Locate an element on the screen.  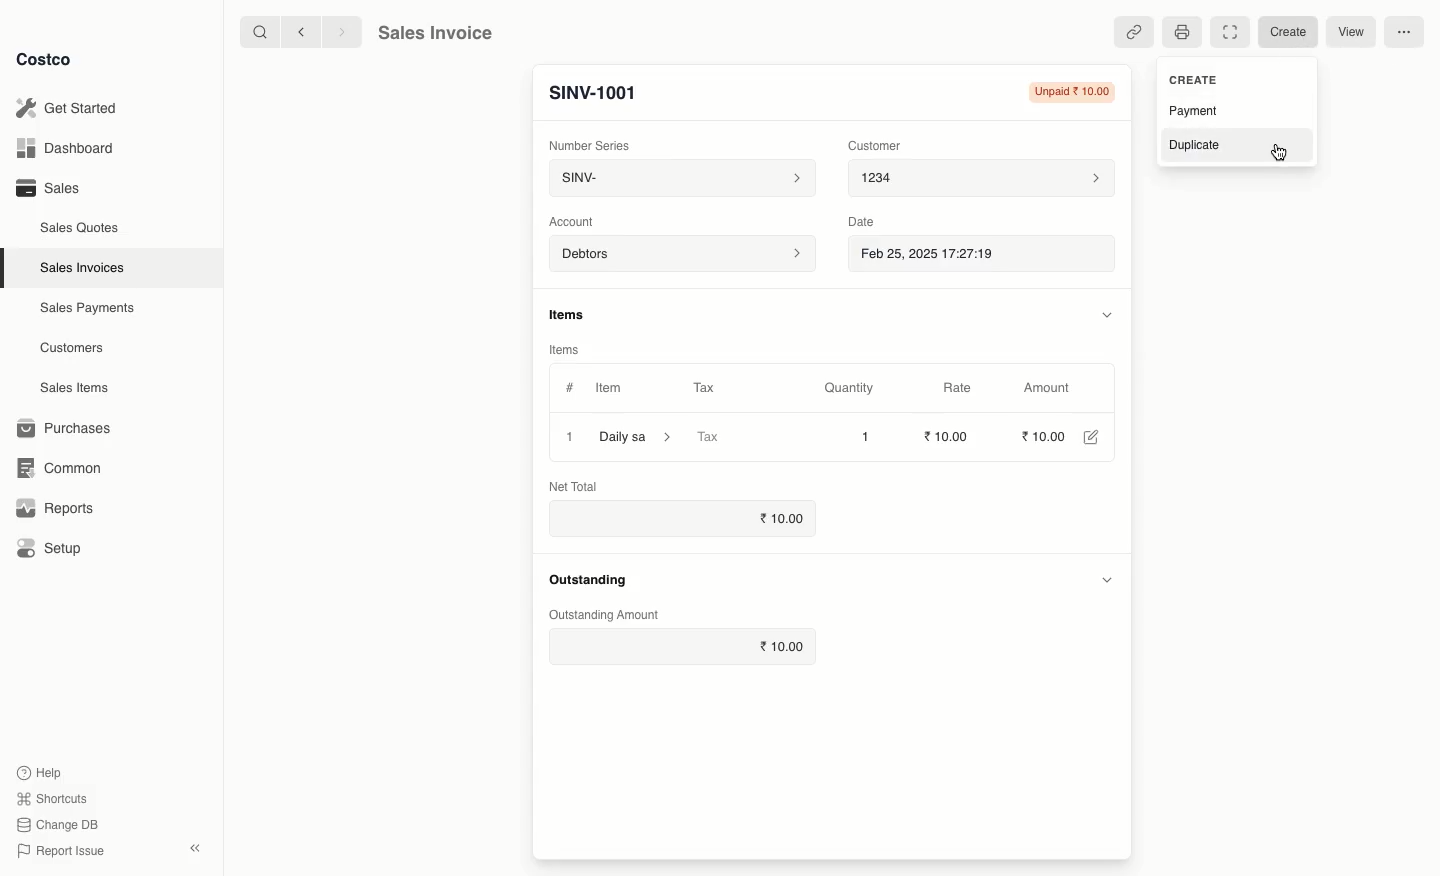
Linked references is located at coordinates (1134, 31).